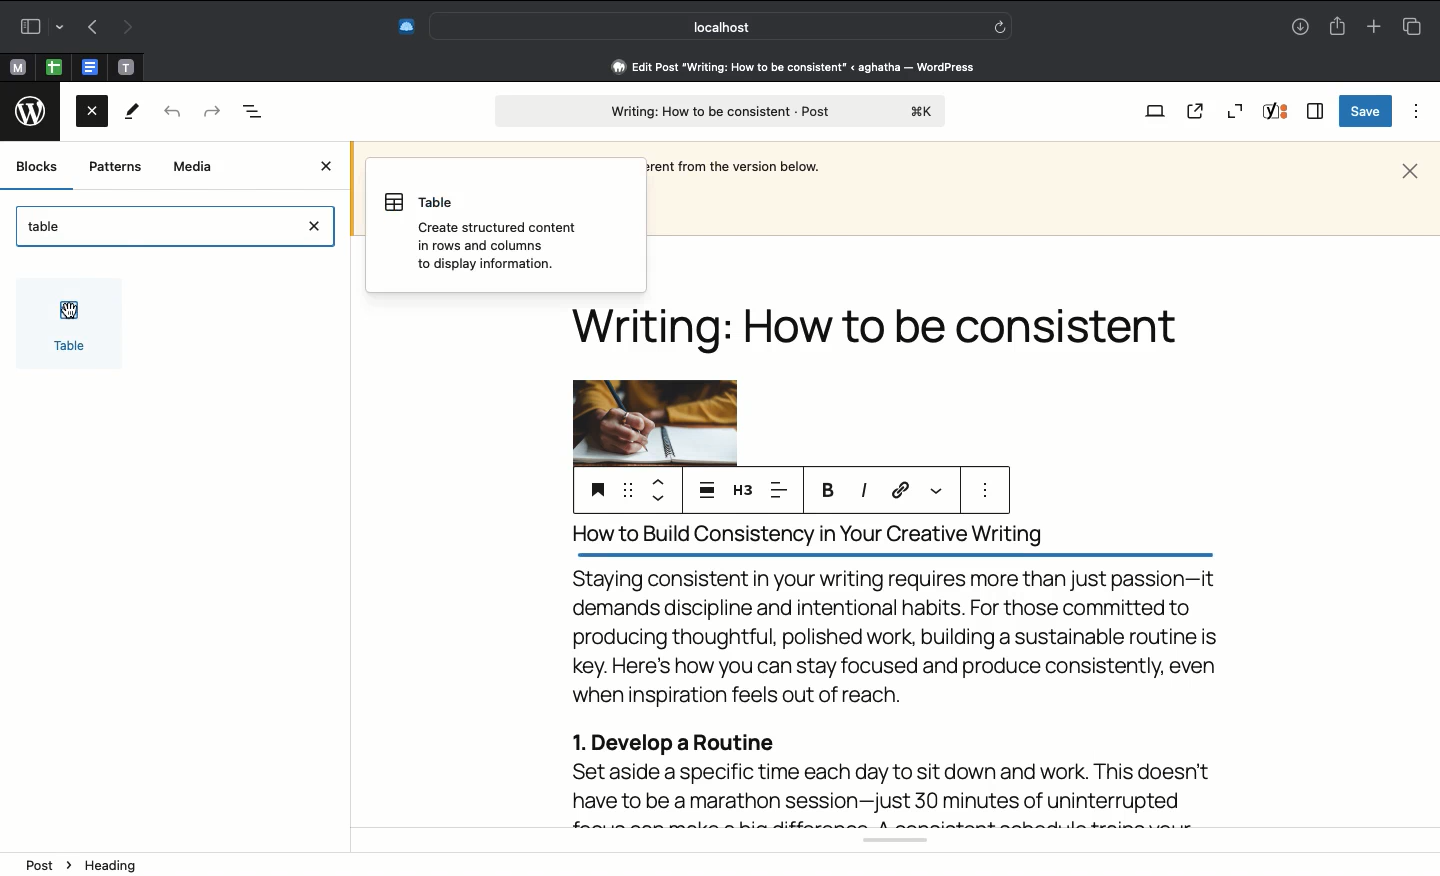  Describe the element at coordinates (1195, 111) in the screenshot. I see `View post` at that location.